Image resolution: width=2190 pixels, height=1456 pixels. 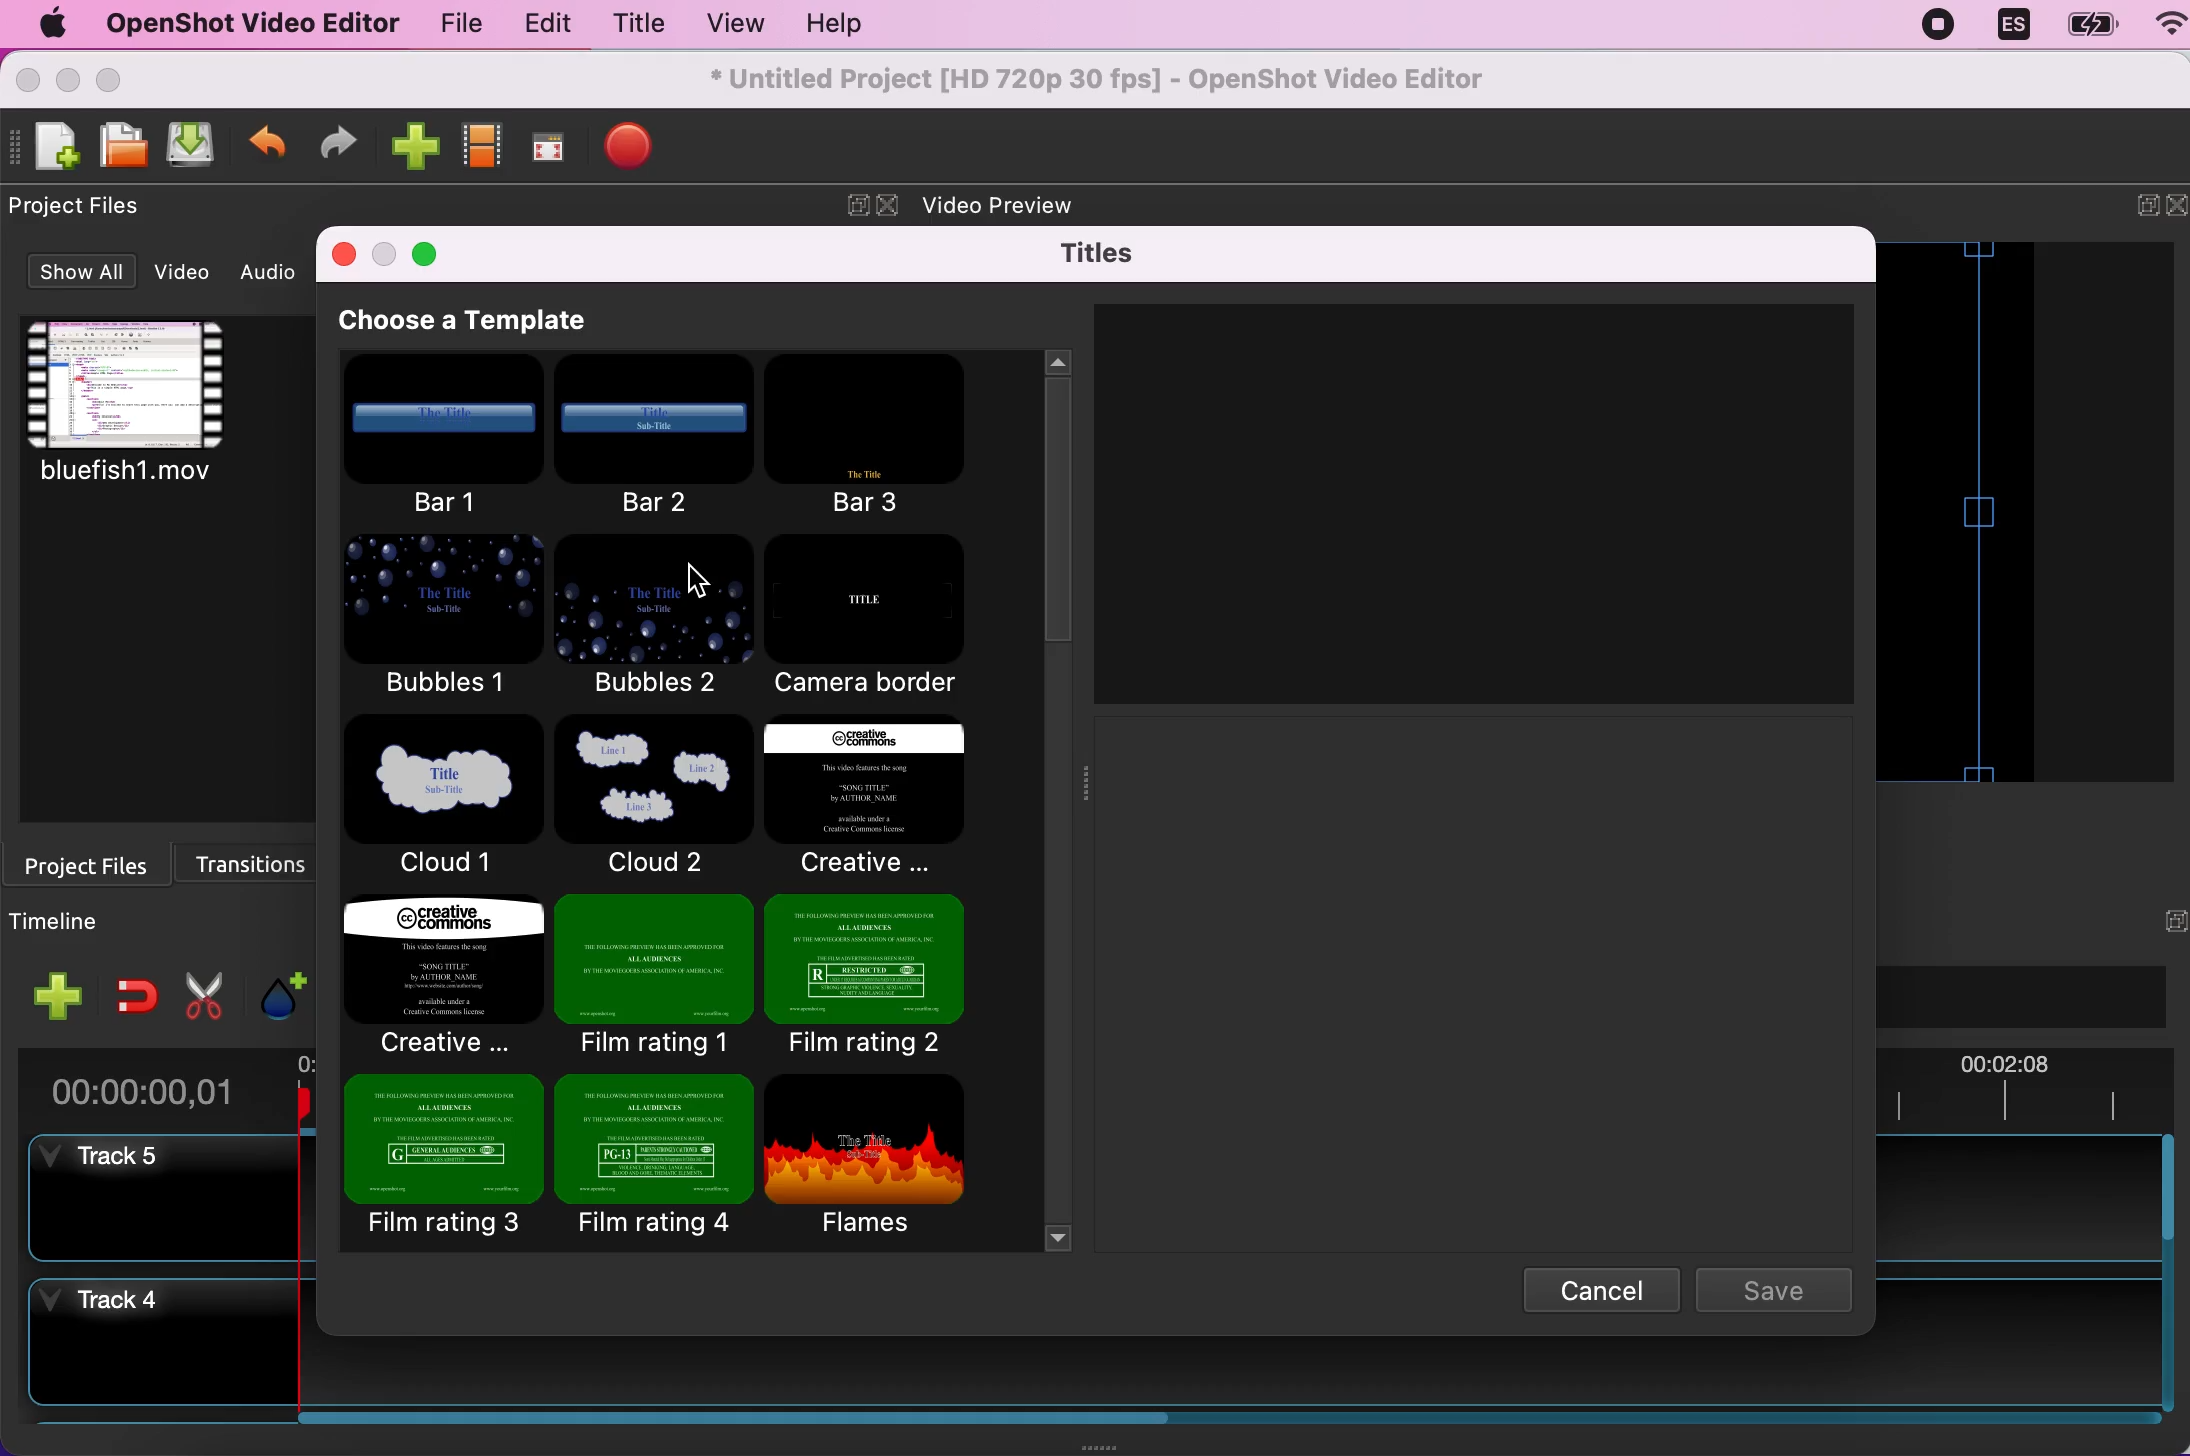 I want to click on battery, so click(x=2085, y=26).